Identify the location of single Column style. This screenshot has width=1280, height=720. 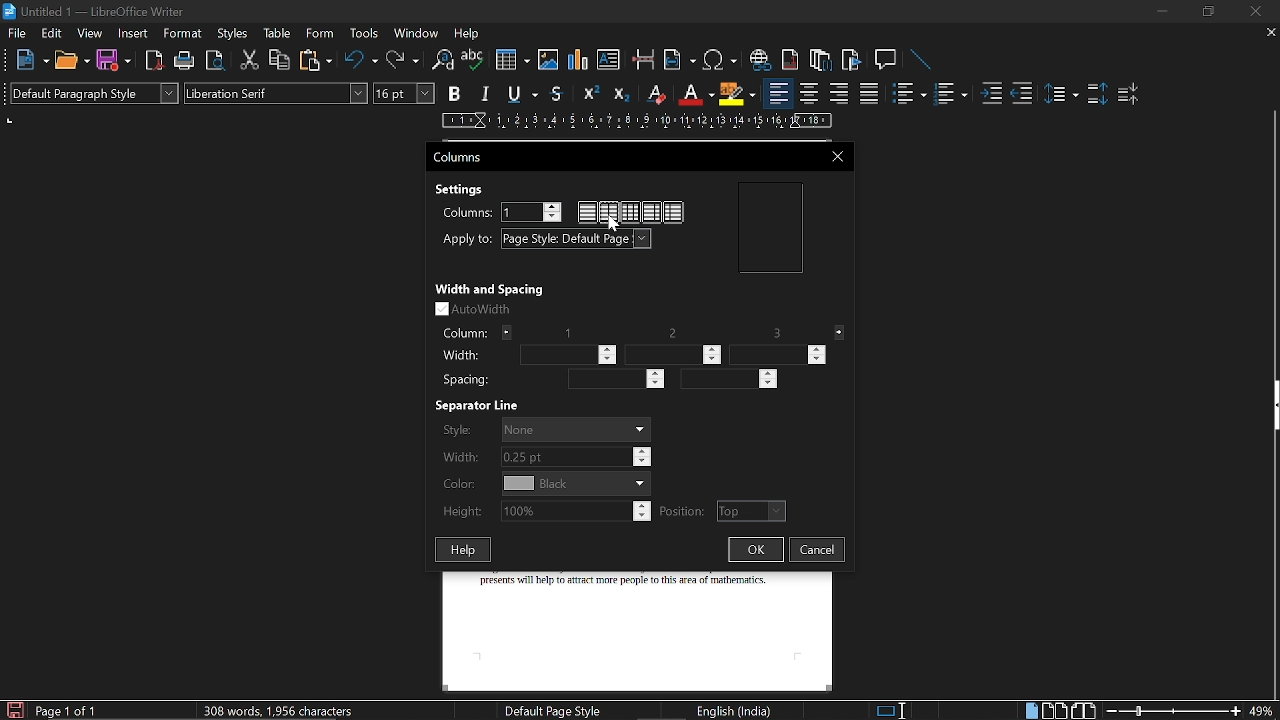
(587, 213).